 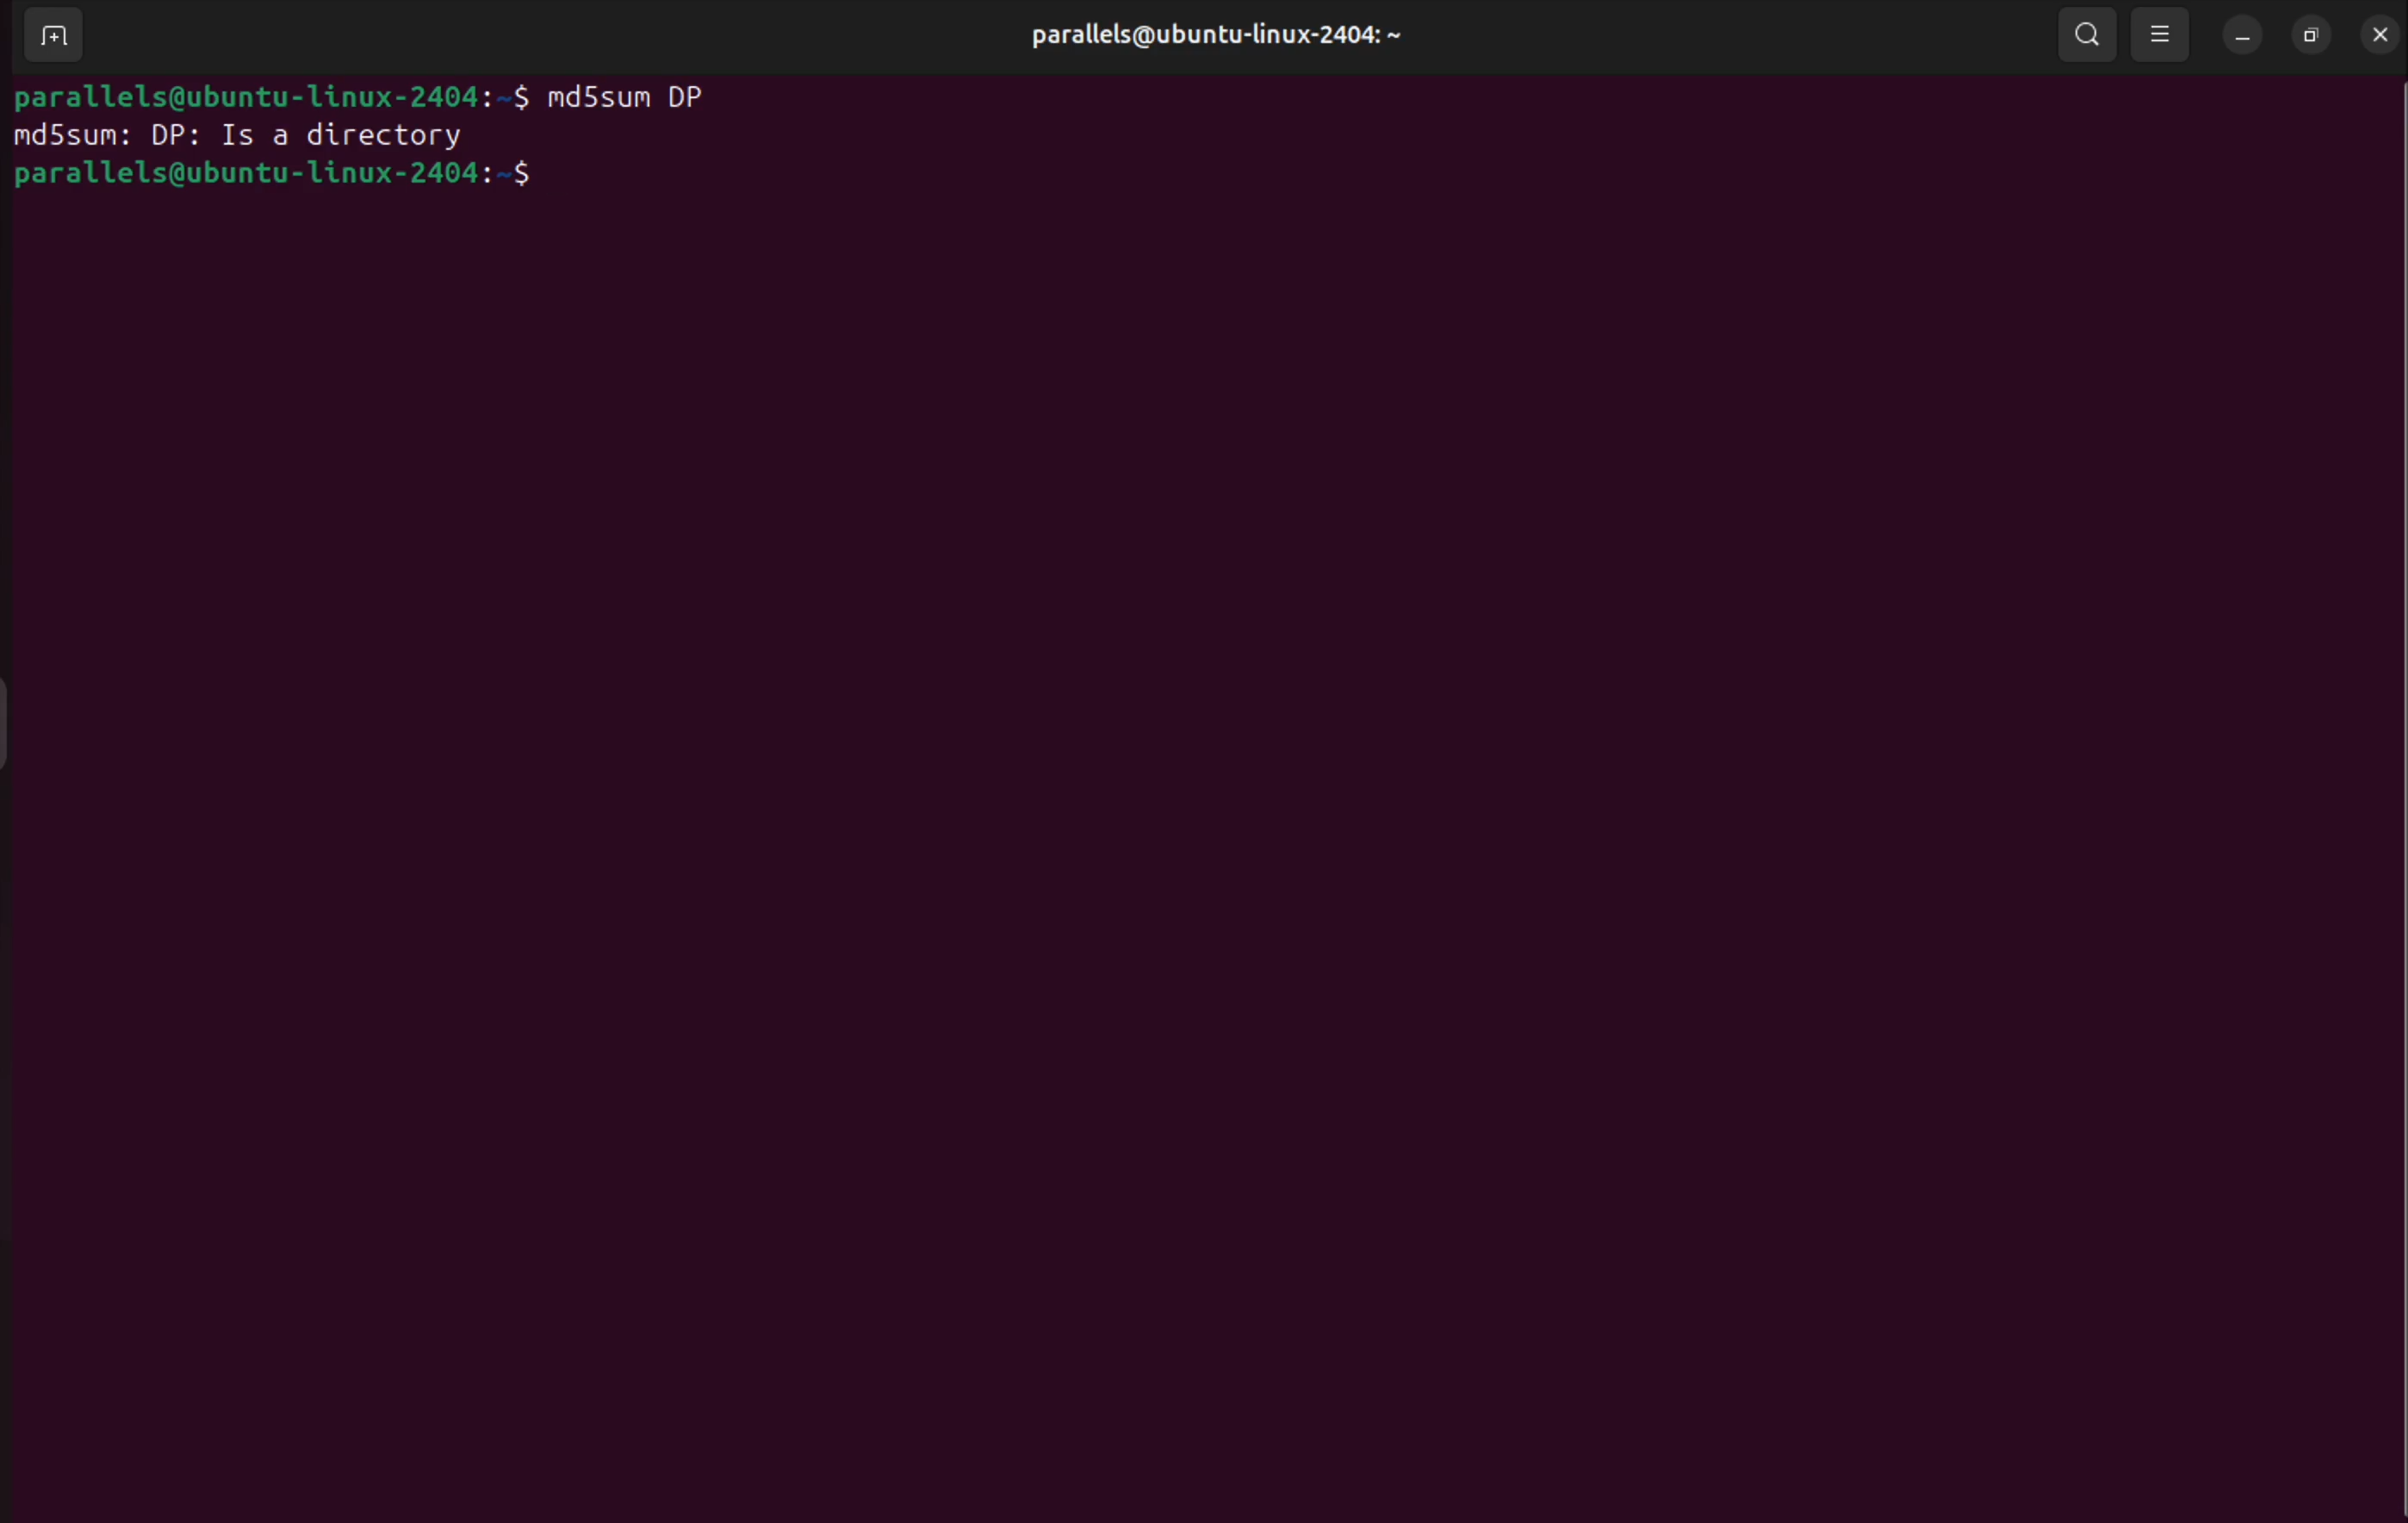 I want to click on add terminal, so click(x=49, y=36).